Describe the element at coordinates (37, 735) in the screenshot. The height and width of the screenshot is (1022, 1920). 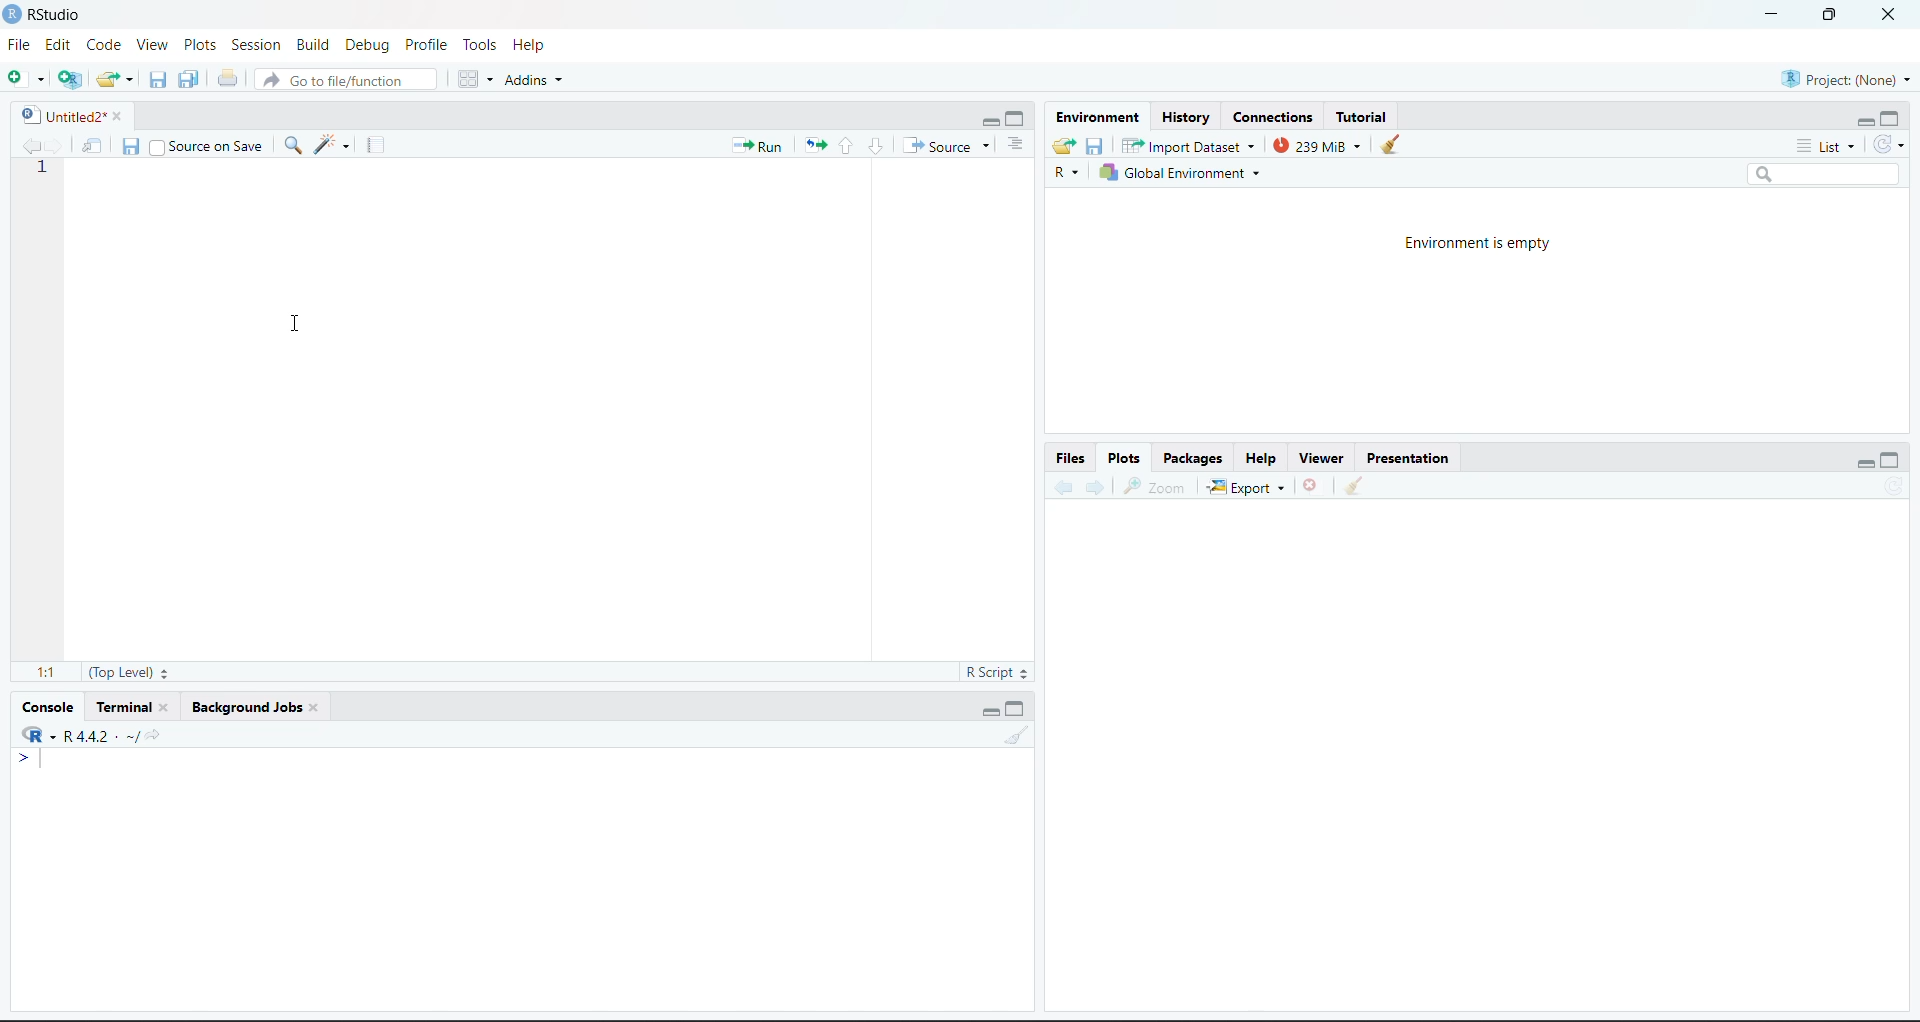
I see `R` at that location.